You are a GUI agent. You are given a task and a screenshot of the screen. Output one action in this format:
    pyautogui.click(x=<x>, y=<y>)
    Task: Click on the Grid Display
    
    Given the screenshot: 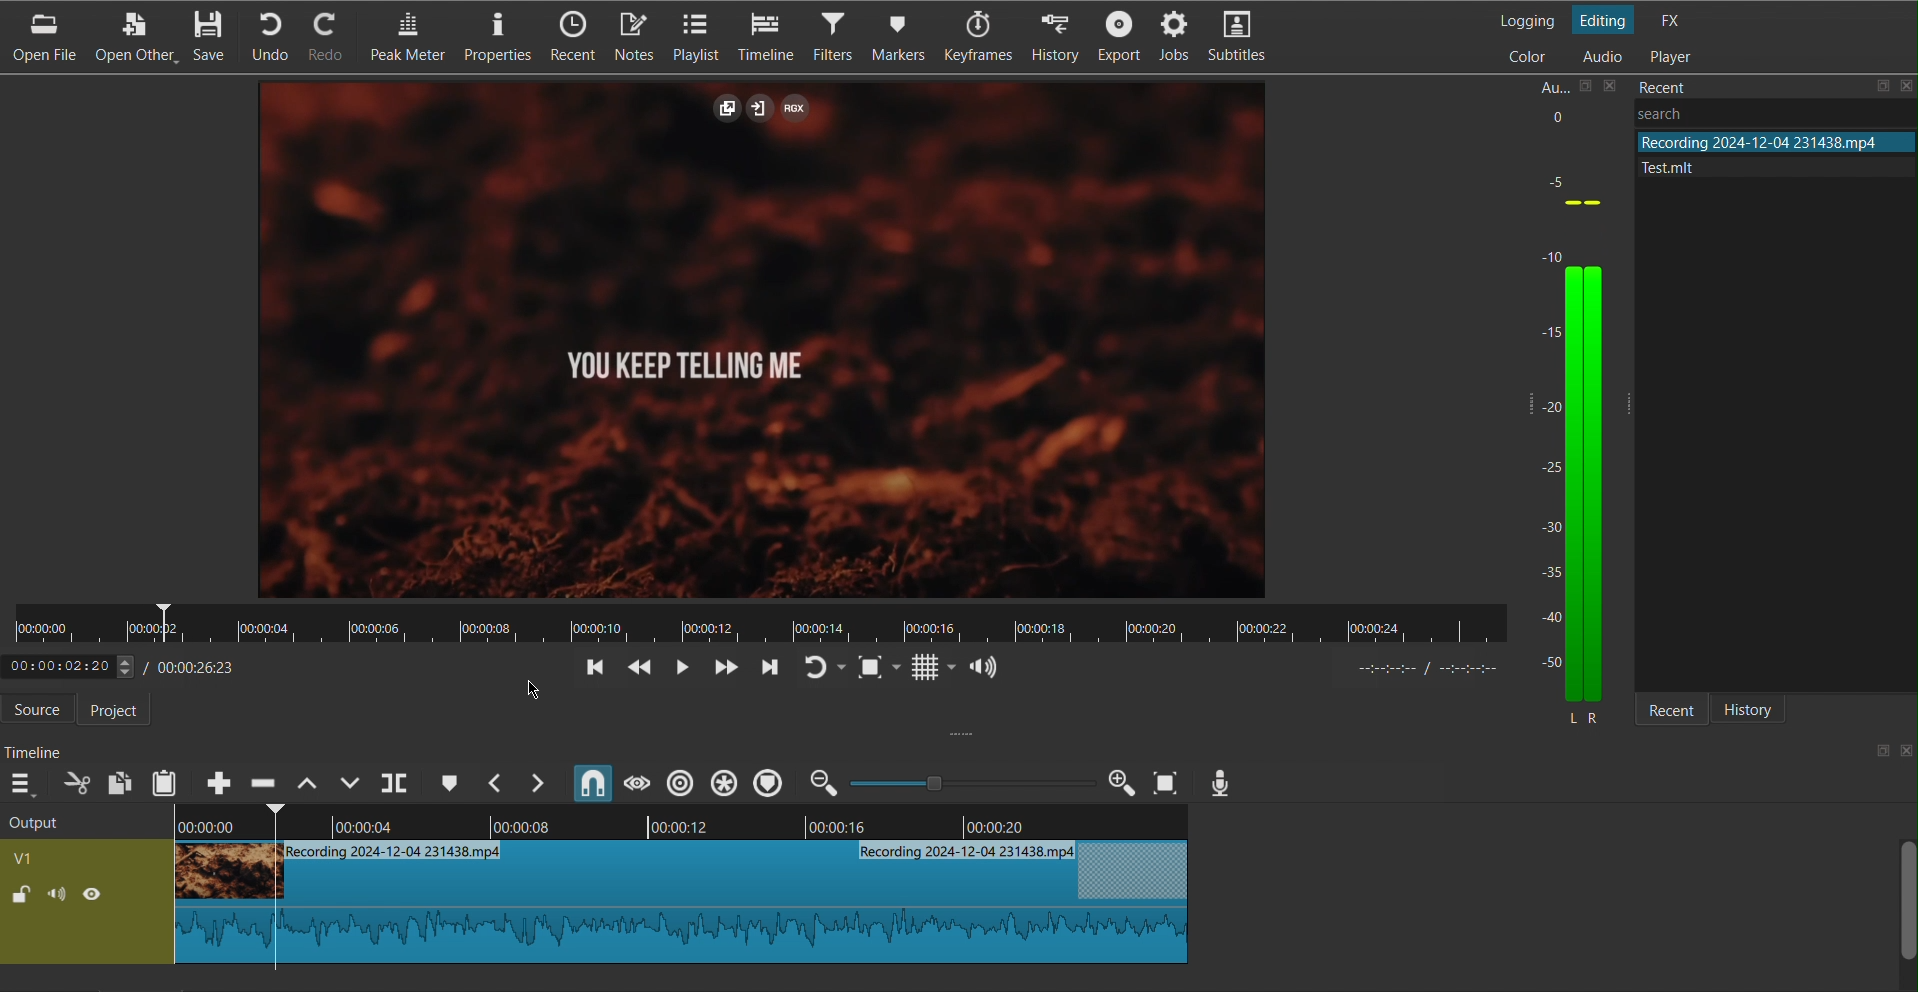 What is the action you would take?
    pyautogui.click(x=934, y=669)
    